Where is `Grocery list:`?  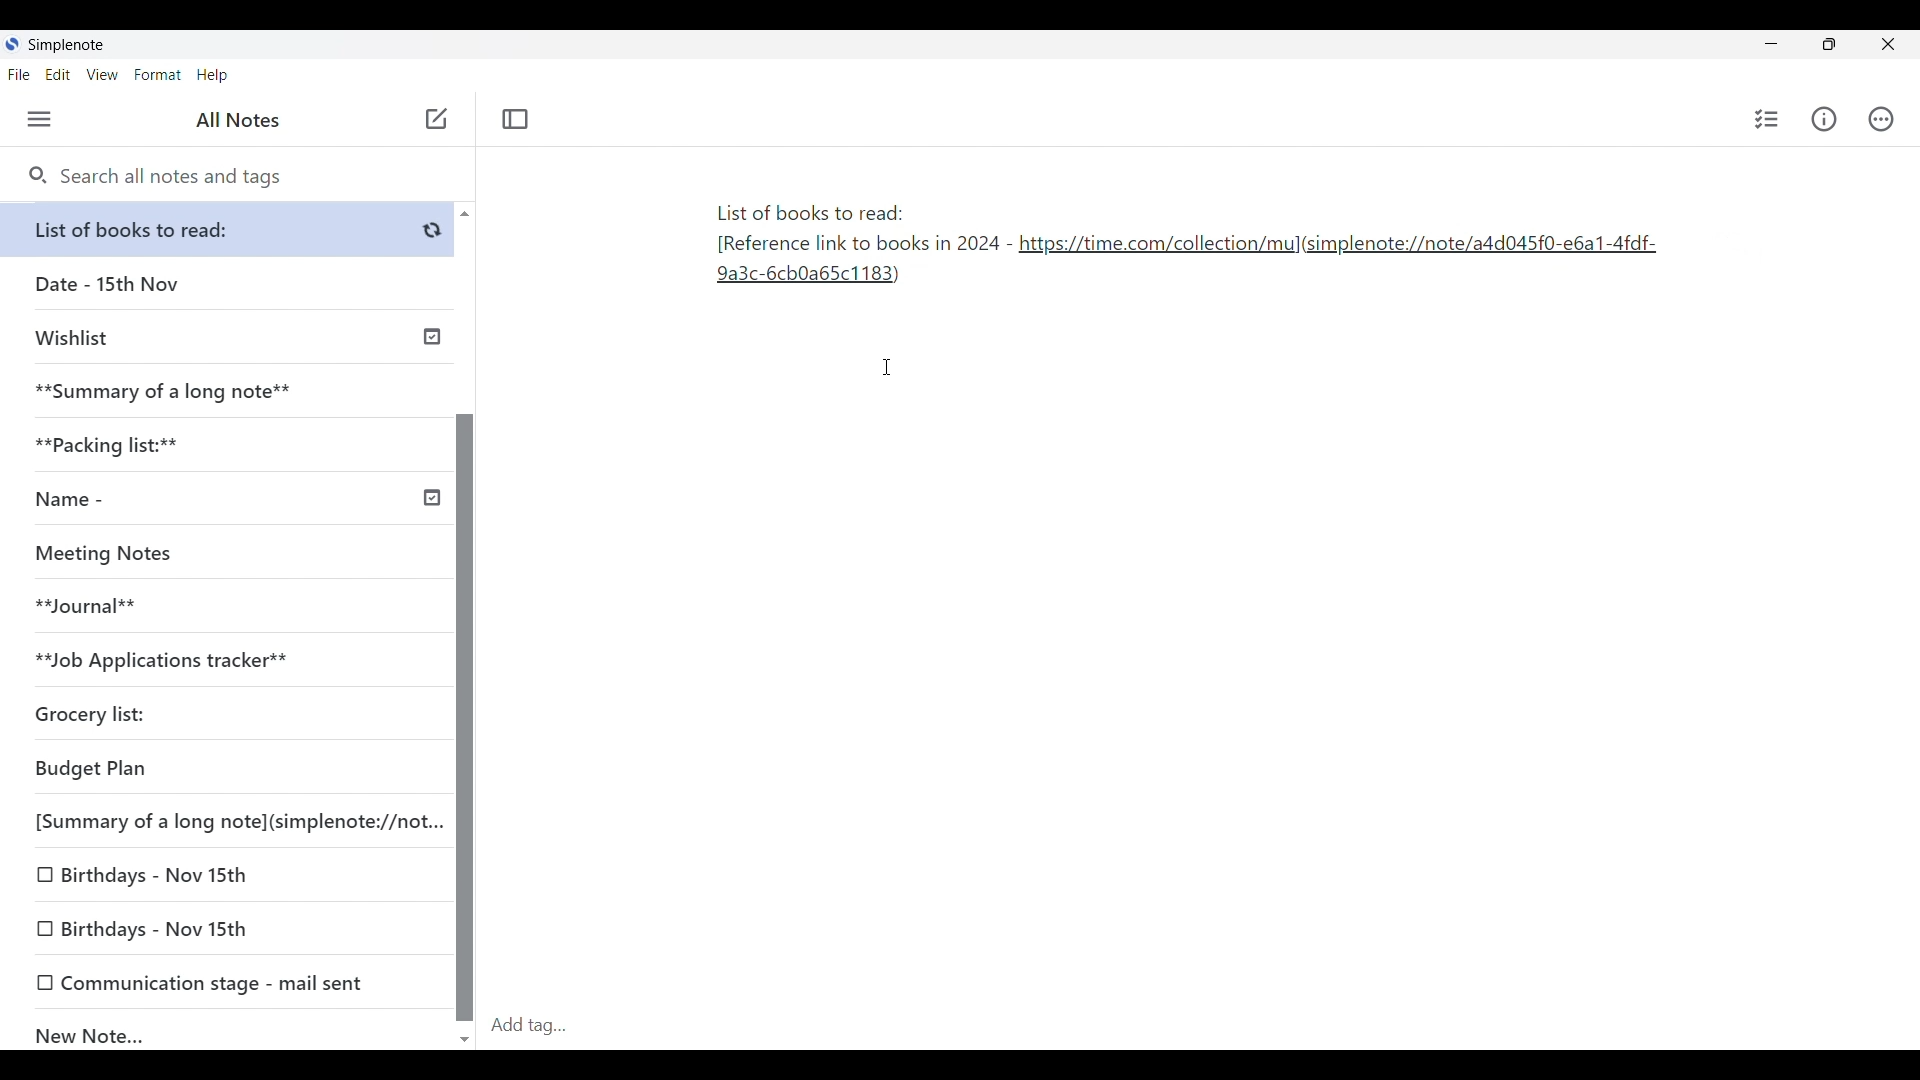 Grocery list: is located at coordinates (220, 717).